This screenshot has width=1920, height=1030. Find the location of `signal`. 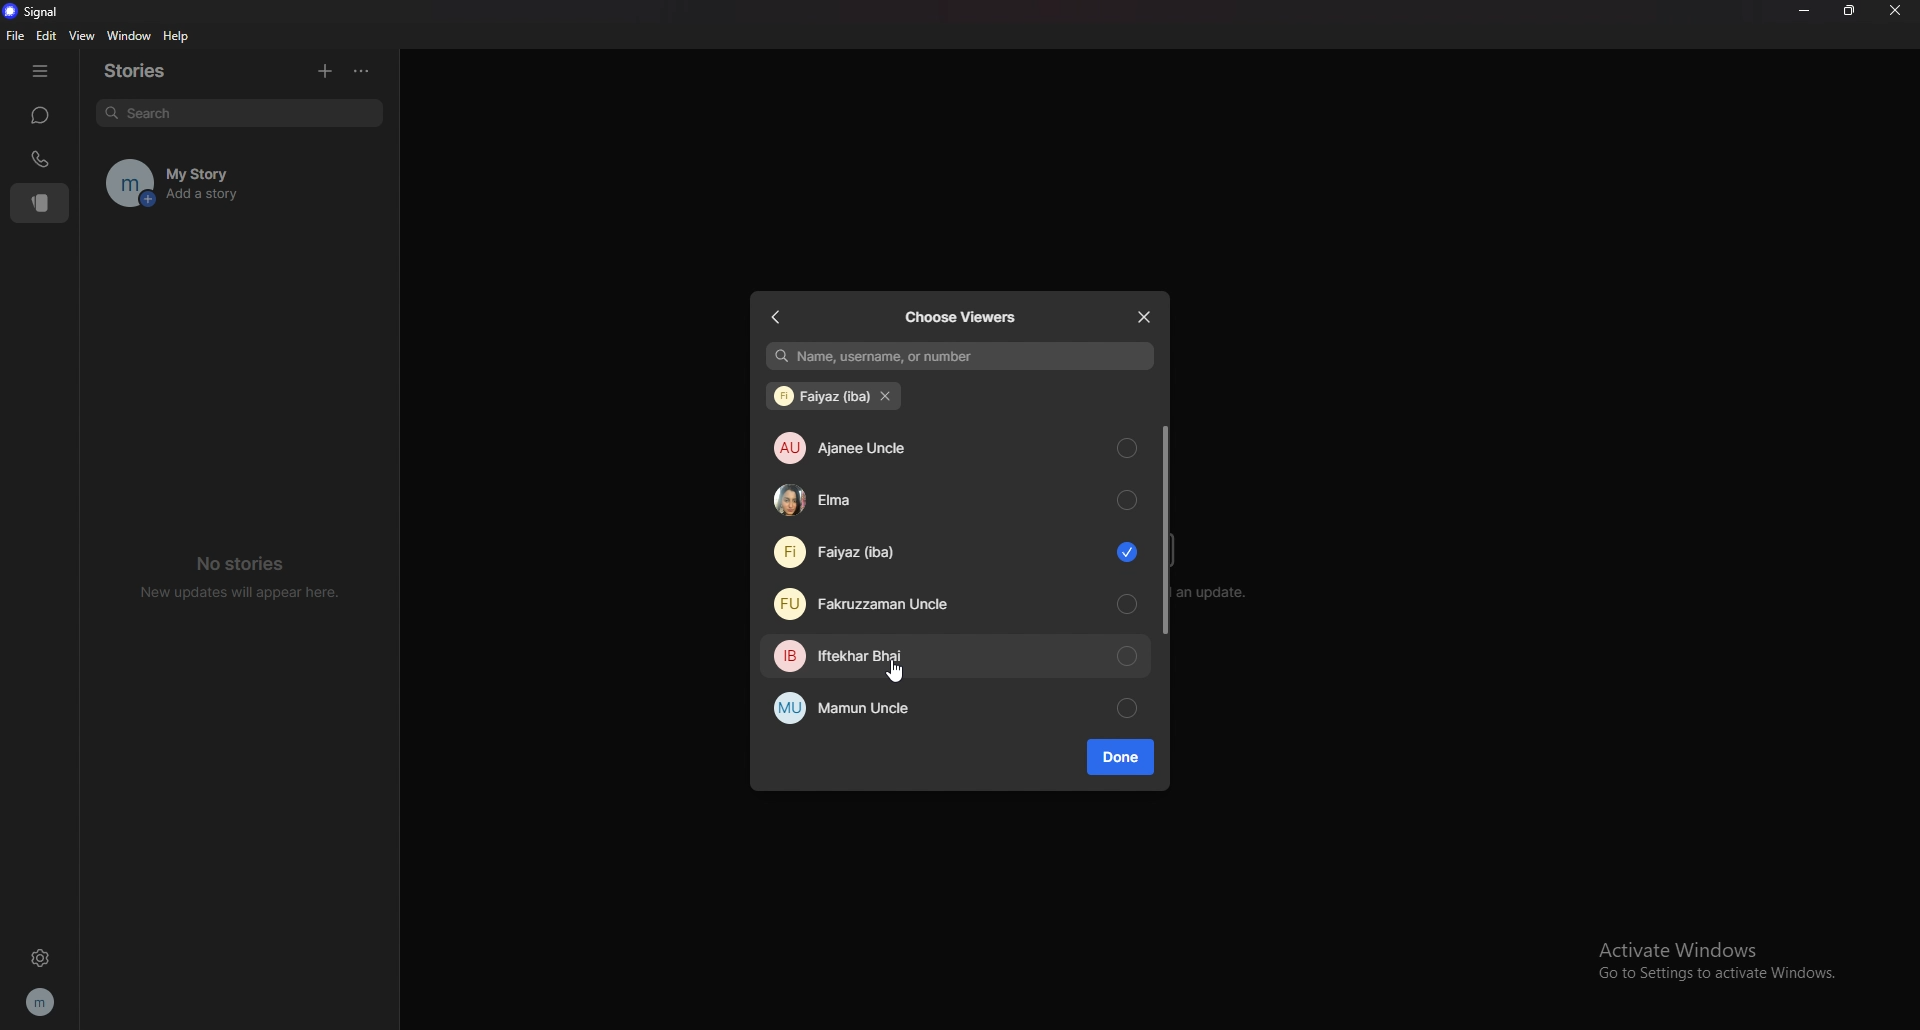

signal is located at coordinates (35, 12).